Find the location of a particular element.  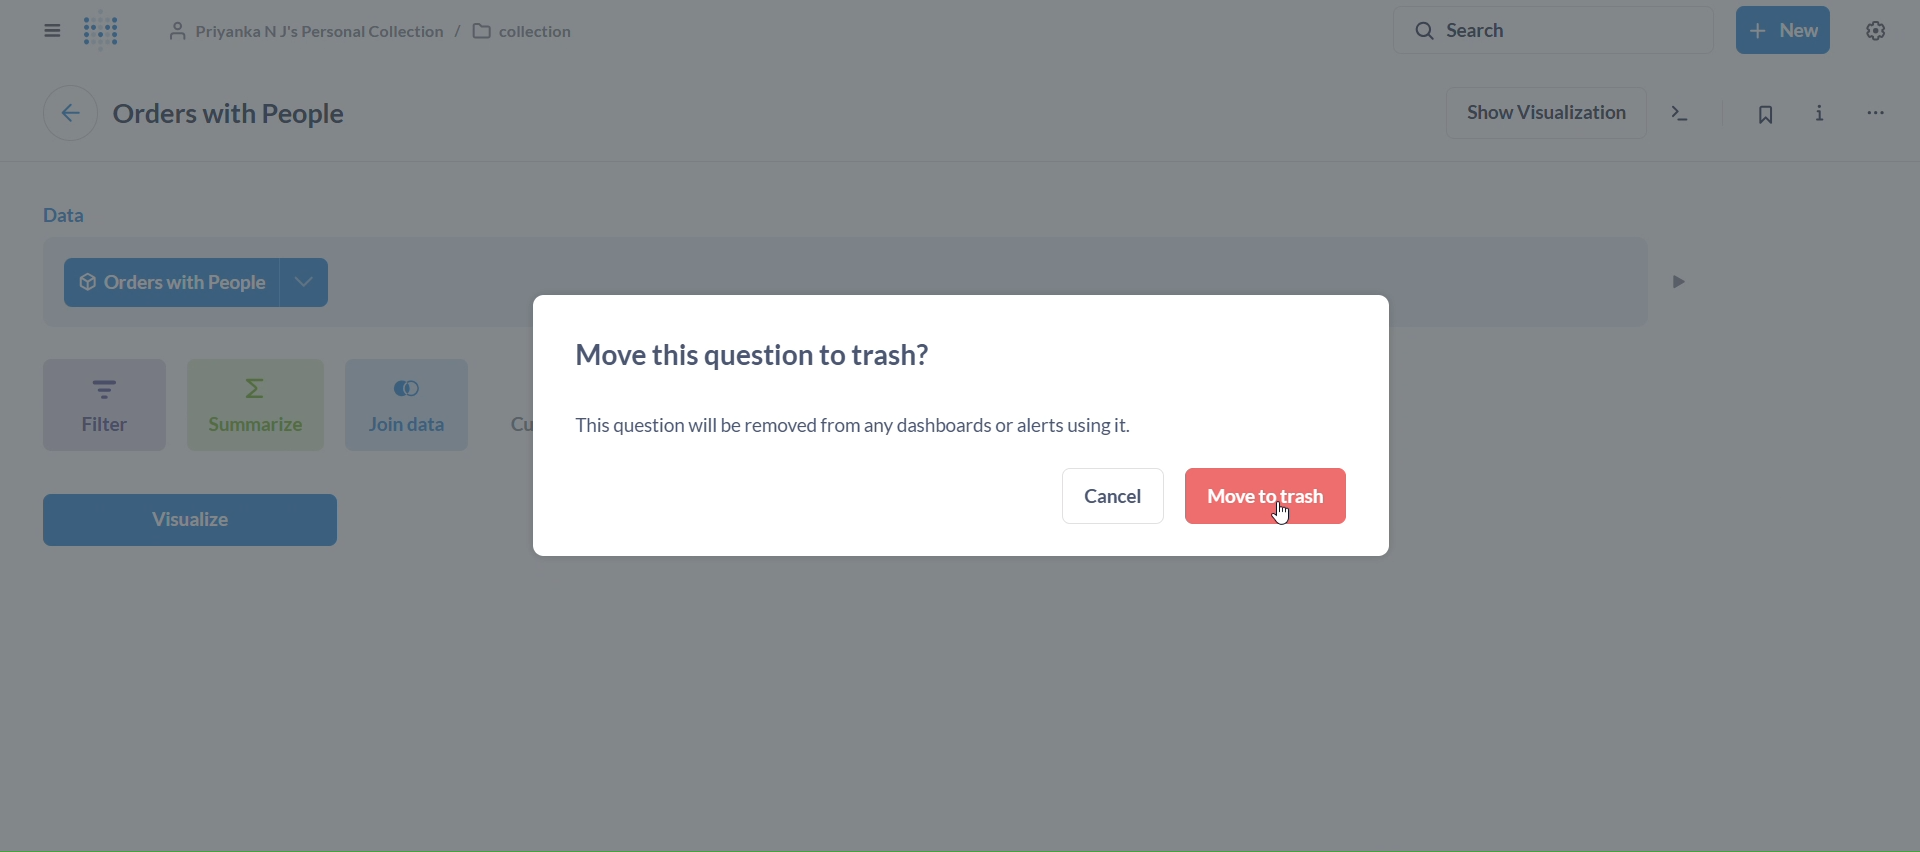

filter is located at coordinates (104, 404).